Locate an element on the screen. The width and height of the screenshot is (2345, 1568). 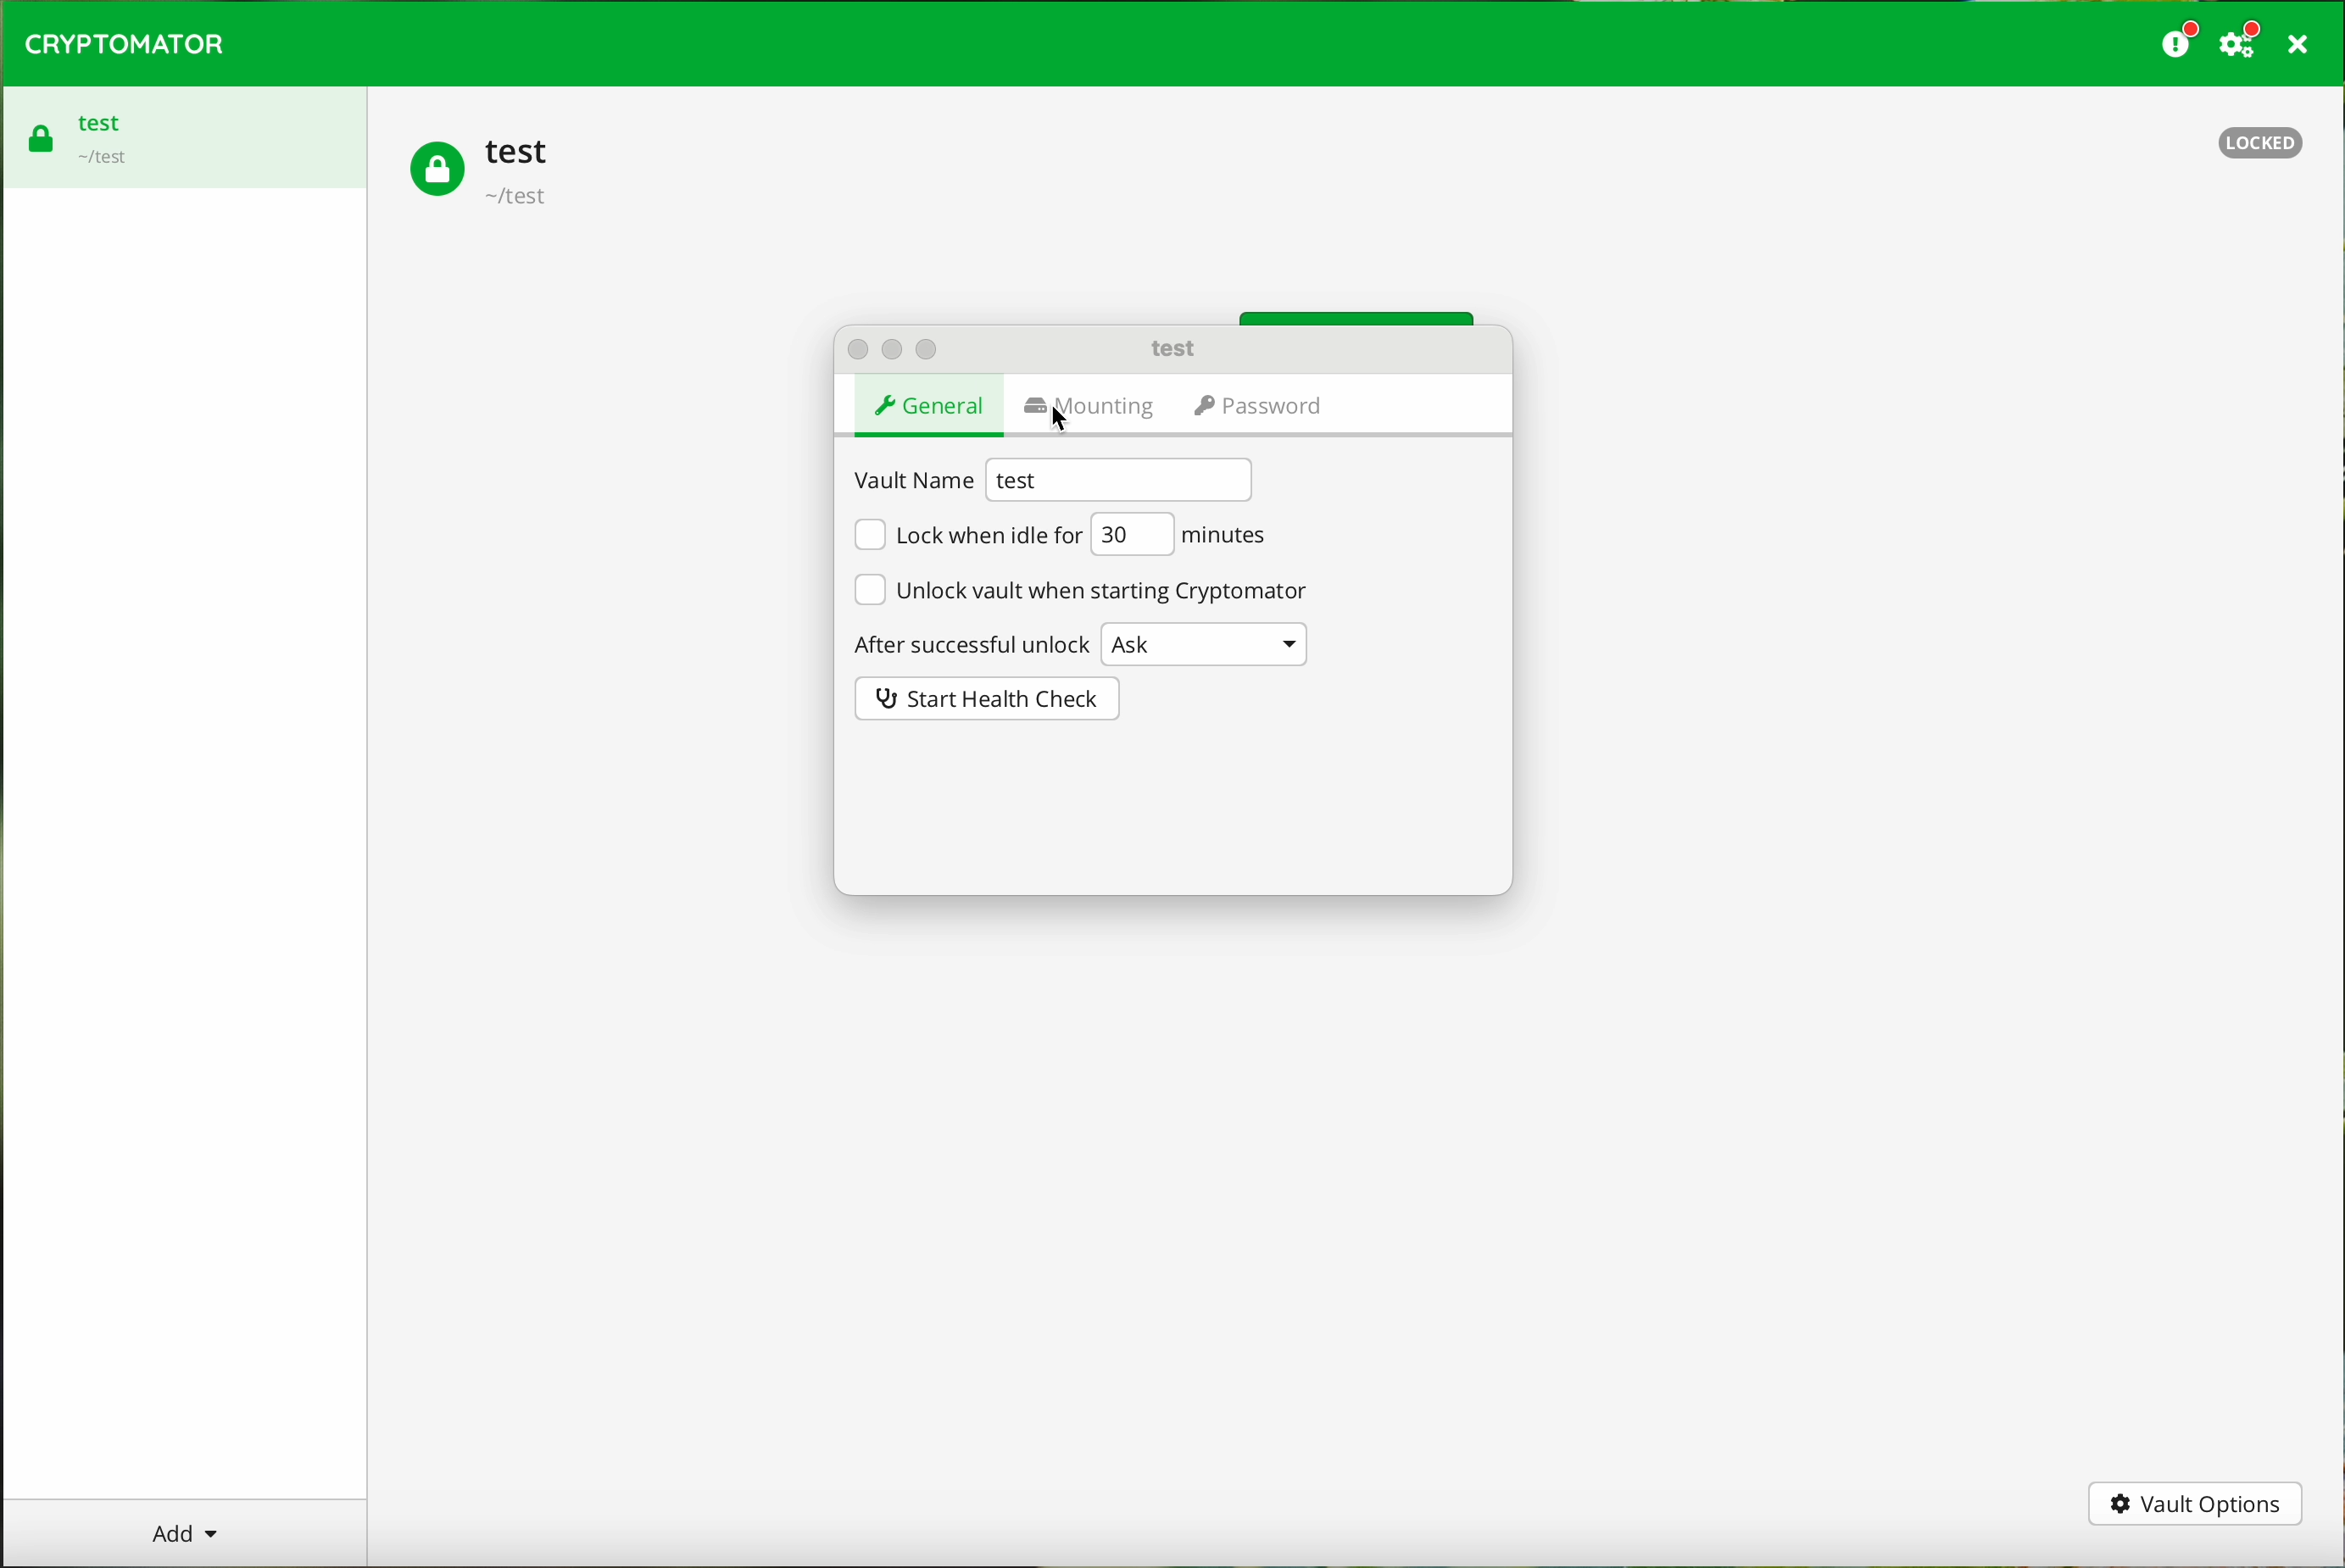
minutes is located at coordinates (1225, 537).